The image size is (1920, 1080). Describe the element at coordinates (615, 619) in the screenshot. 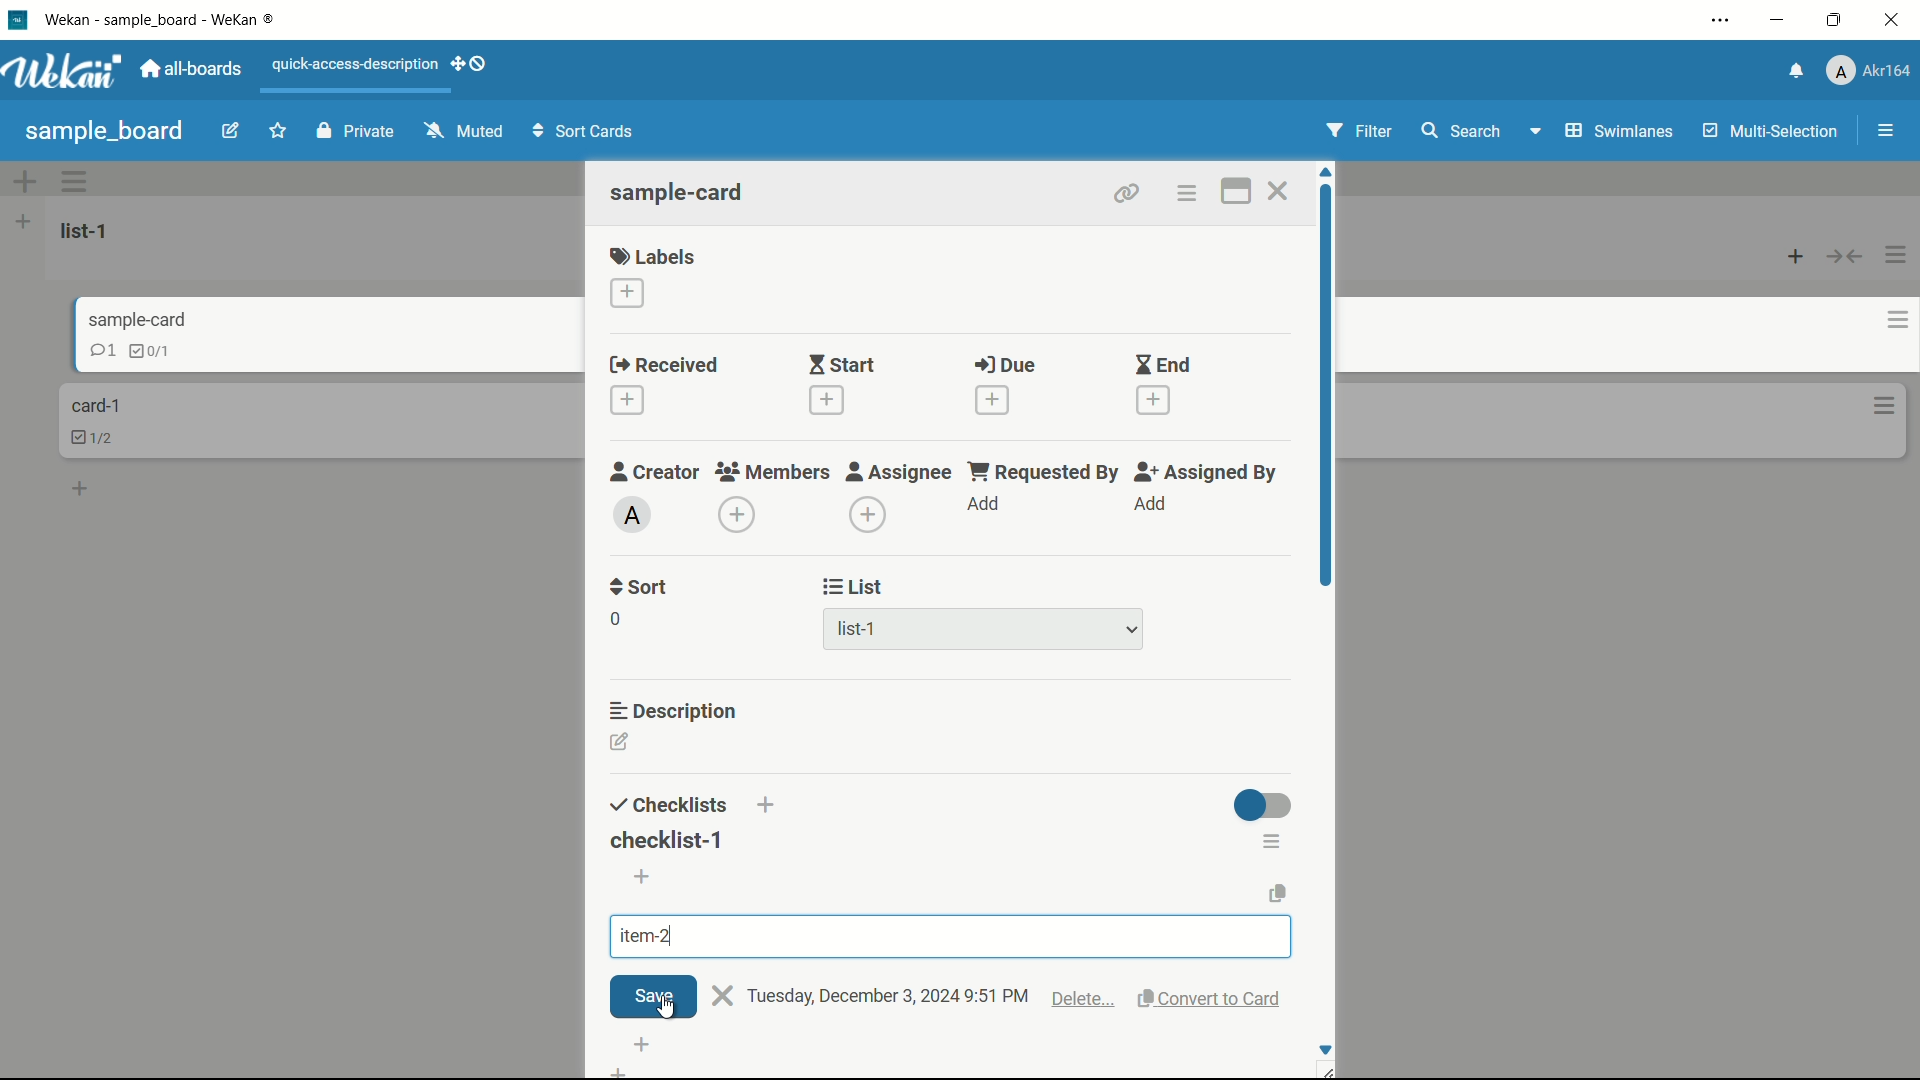

I see `0` at that location.